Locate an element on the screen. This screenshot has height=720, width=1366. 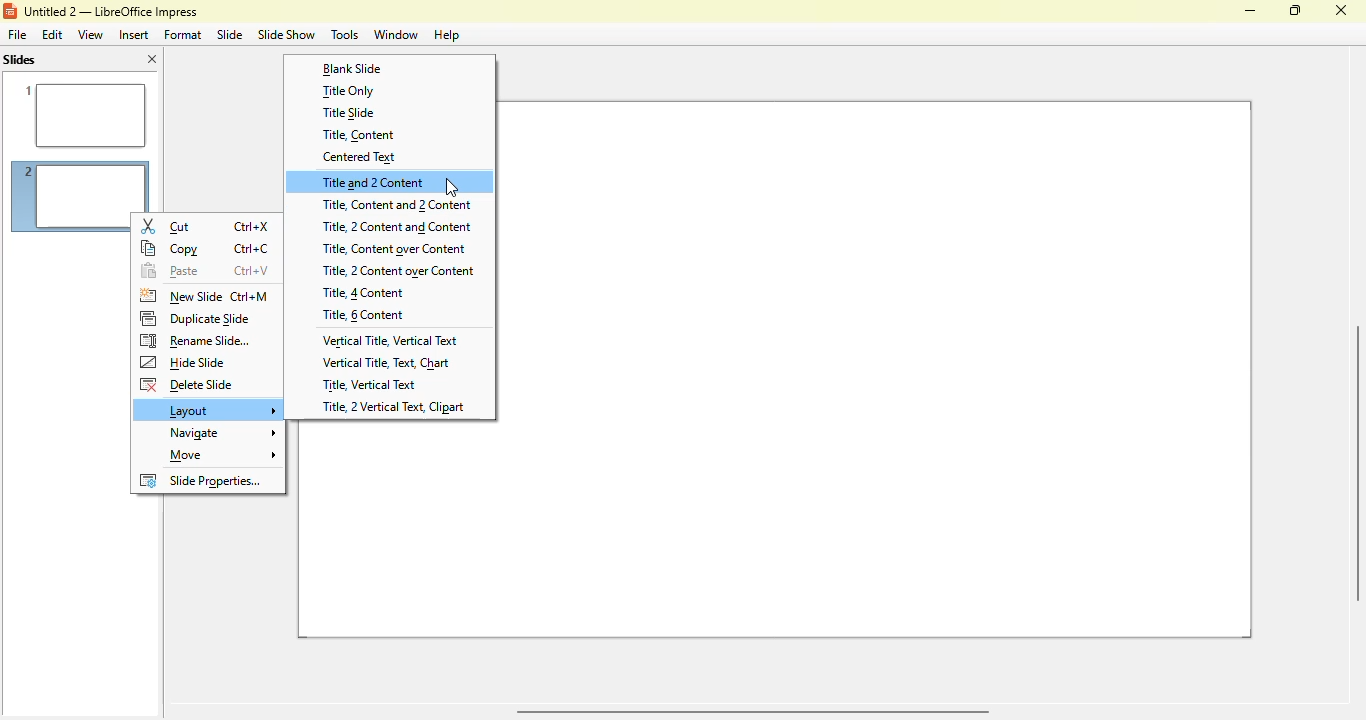
logo is located at coordinates (10, 11).